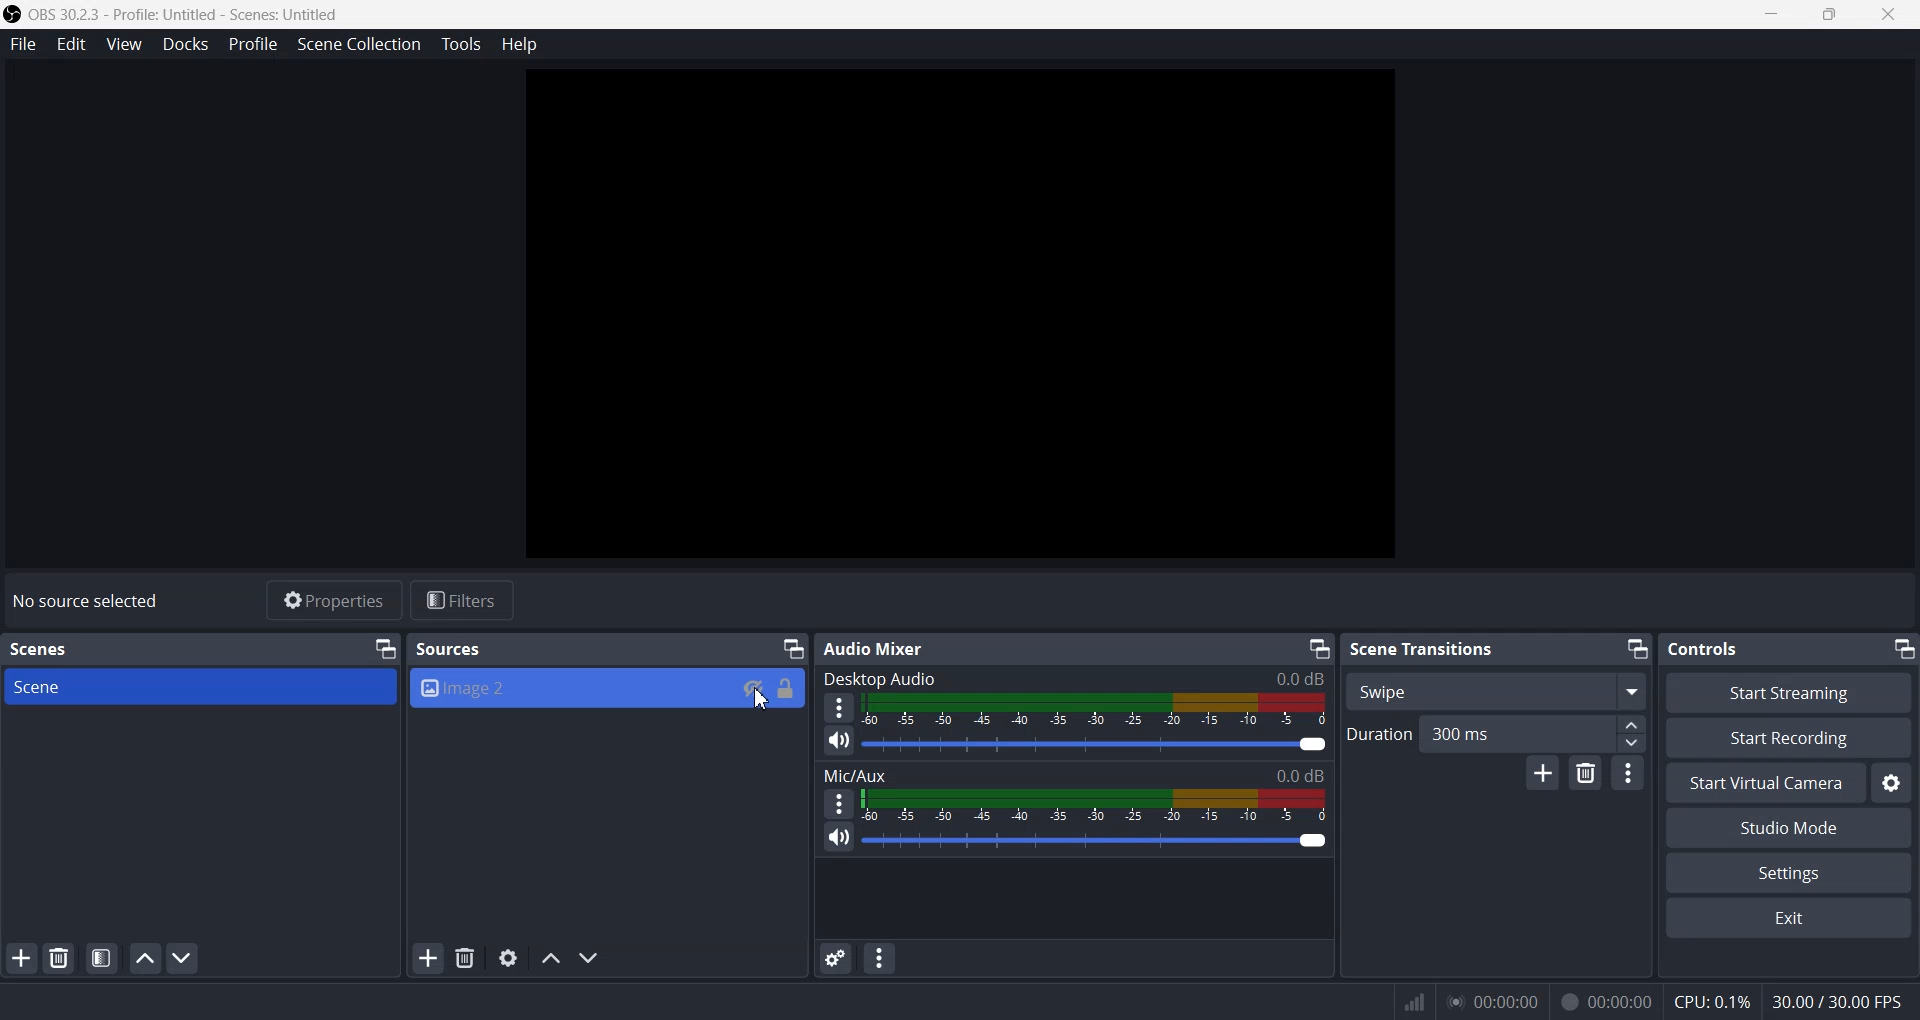 This screenshot has height=1020, width=1920. What do you see at coordinates (1461, 733) in the screenshot?
I see `Duration 300ms` at bounding box center [1461, 733].